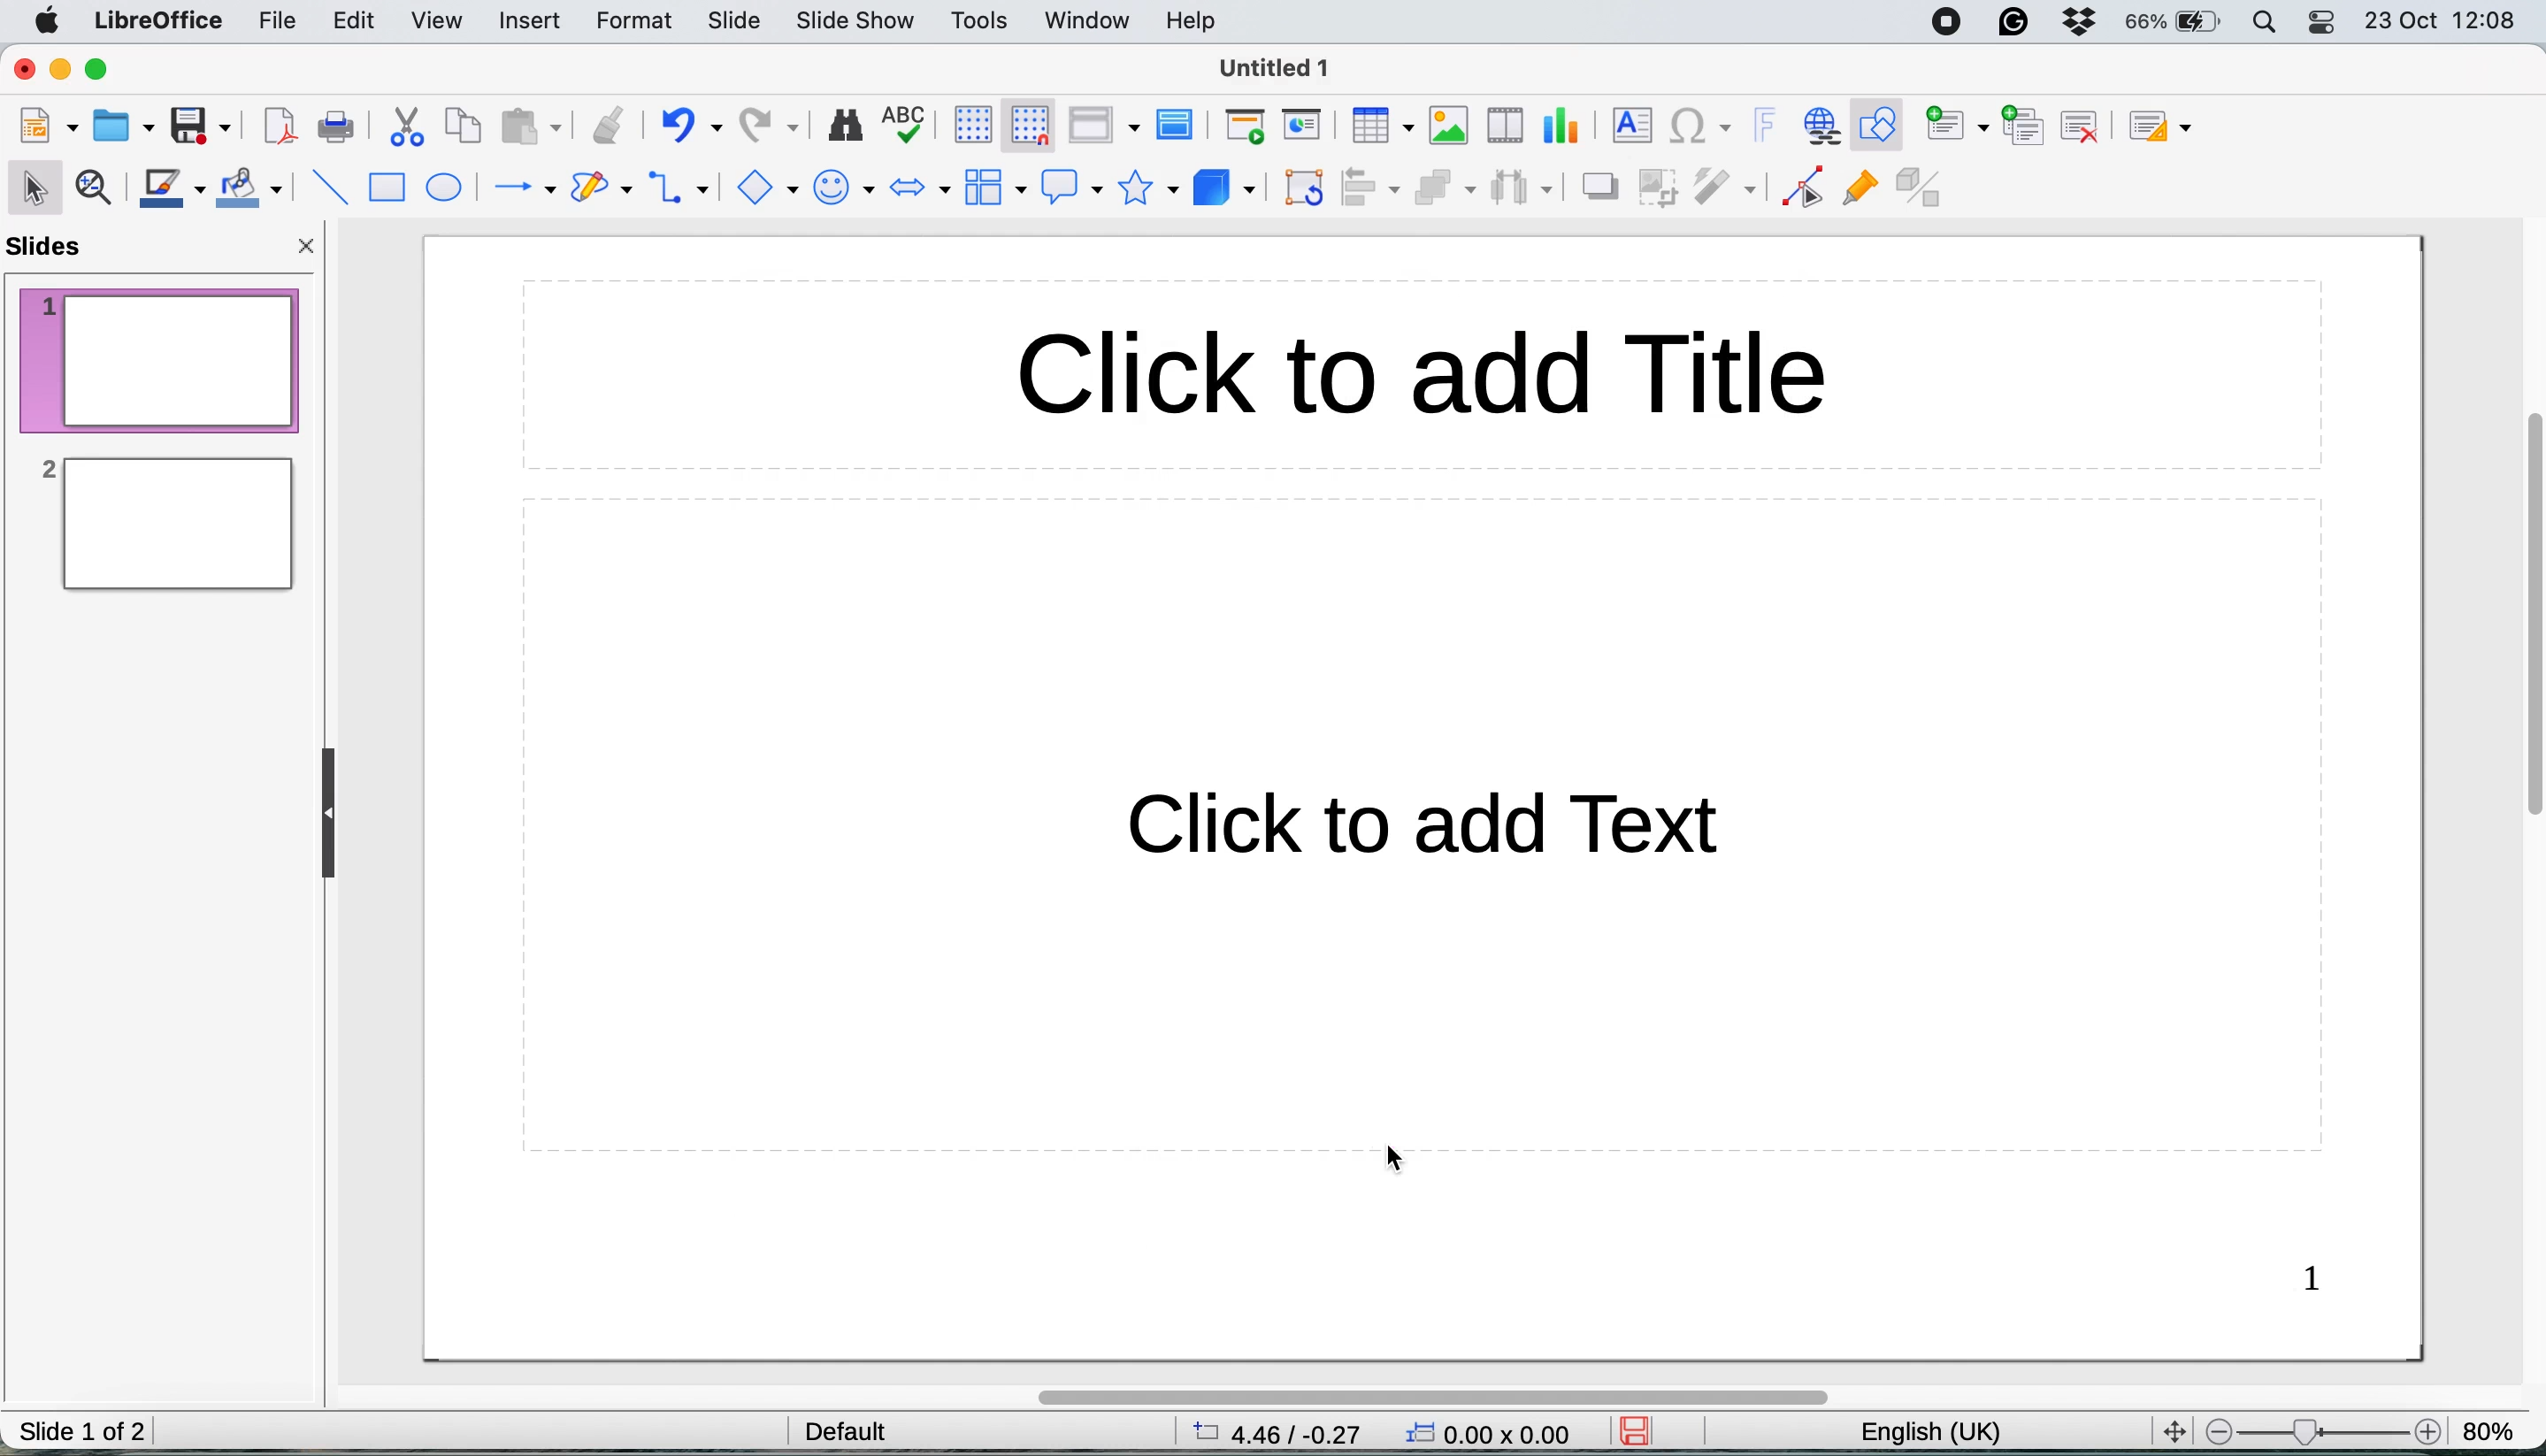  What do you see at coordinates (1859, 193) in the screenshot?
I see `show gluepoint functions` at bounding box center [1859, 193].